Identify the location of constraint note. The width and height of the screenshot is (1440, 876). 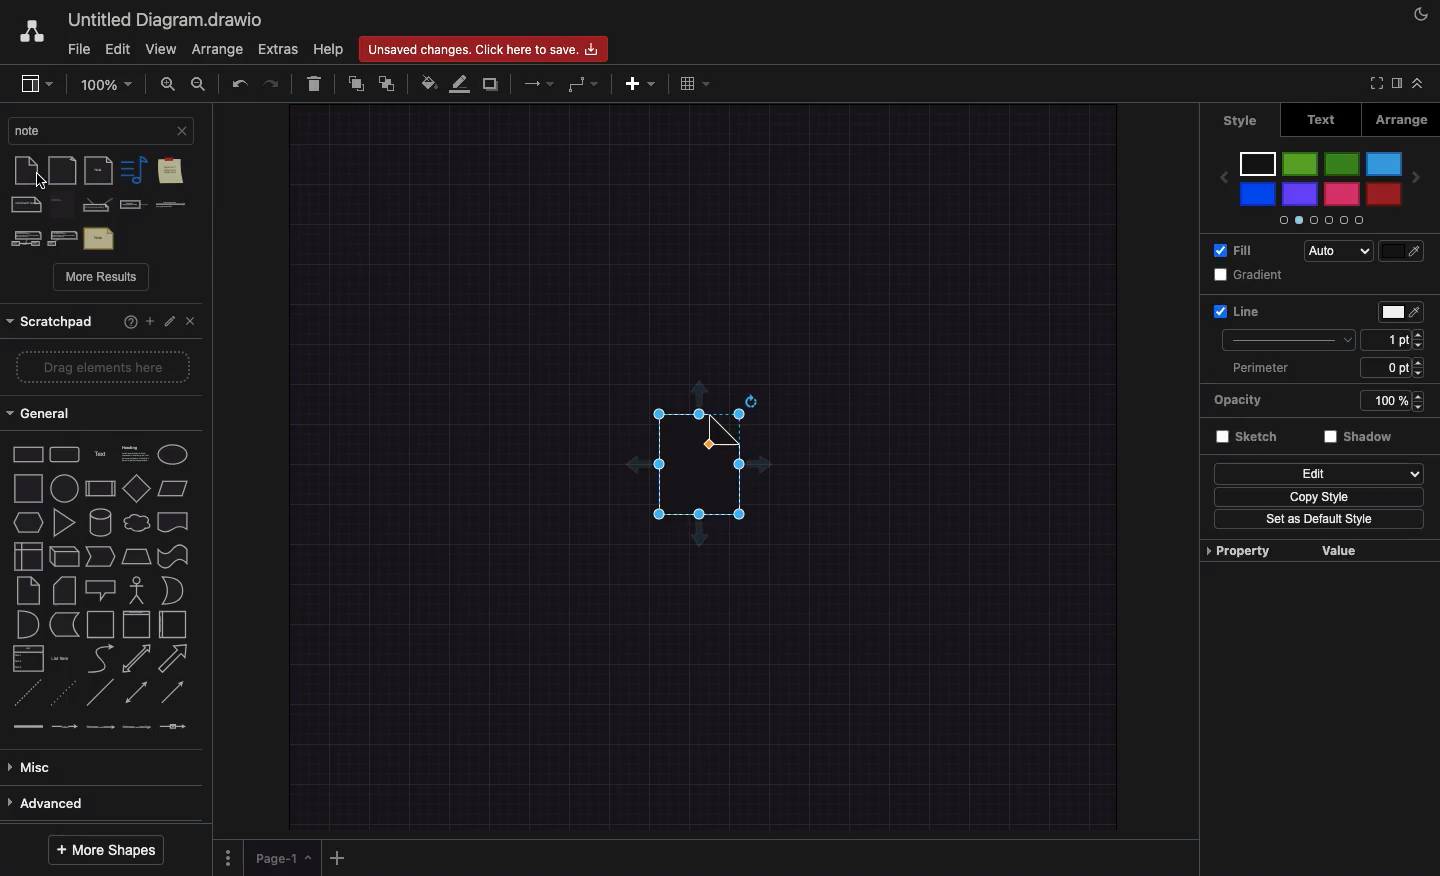
(98, 205).